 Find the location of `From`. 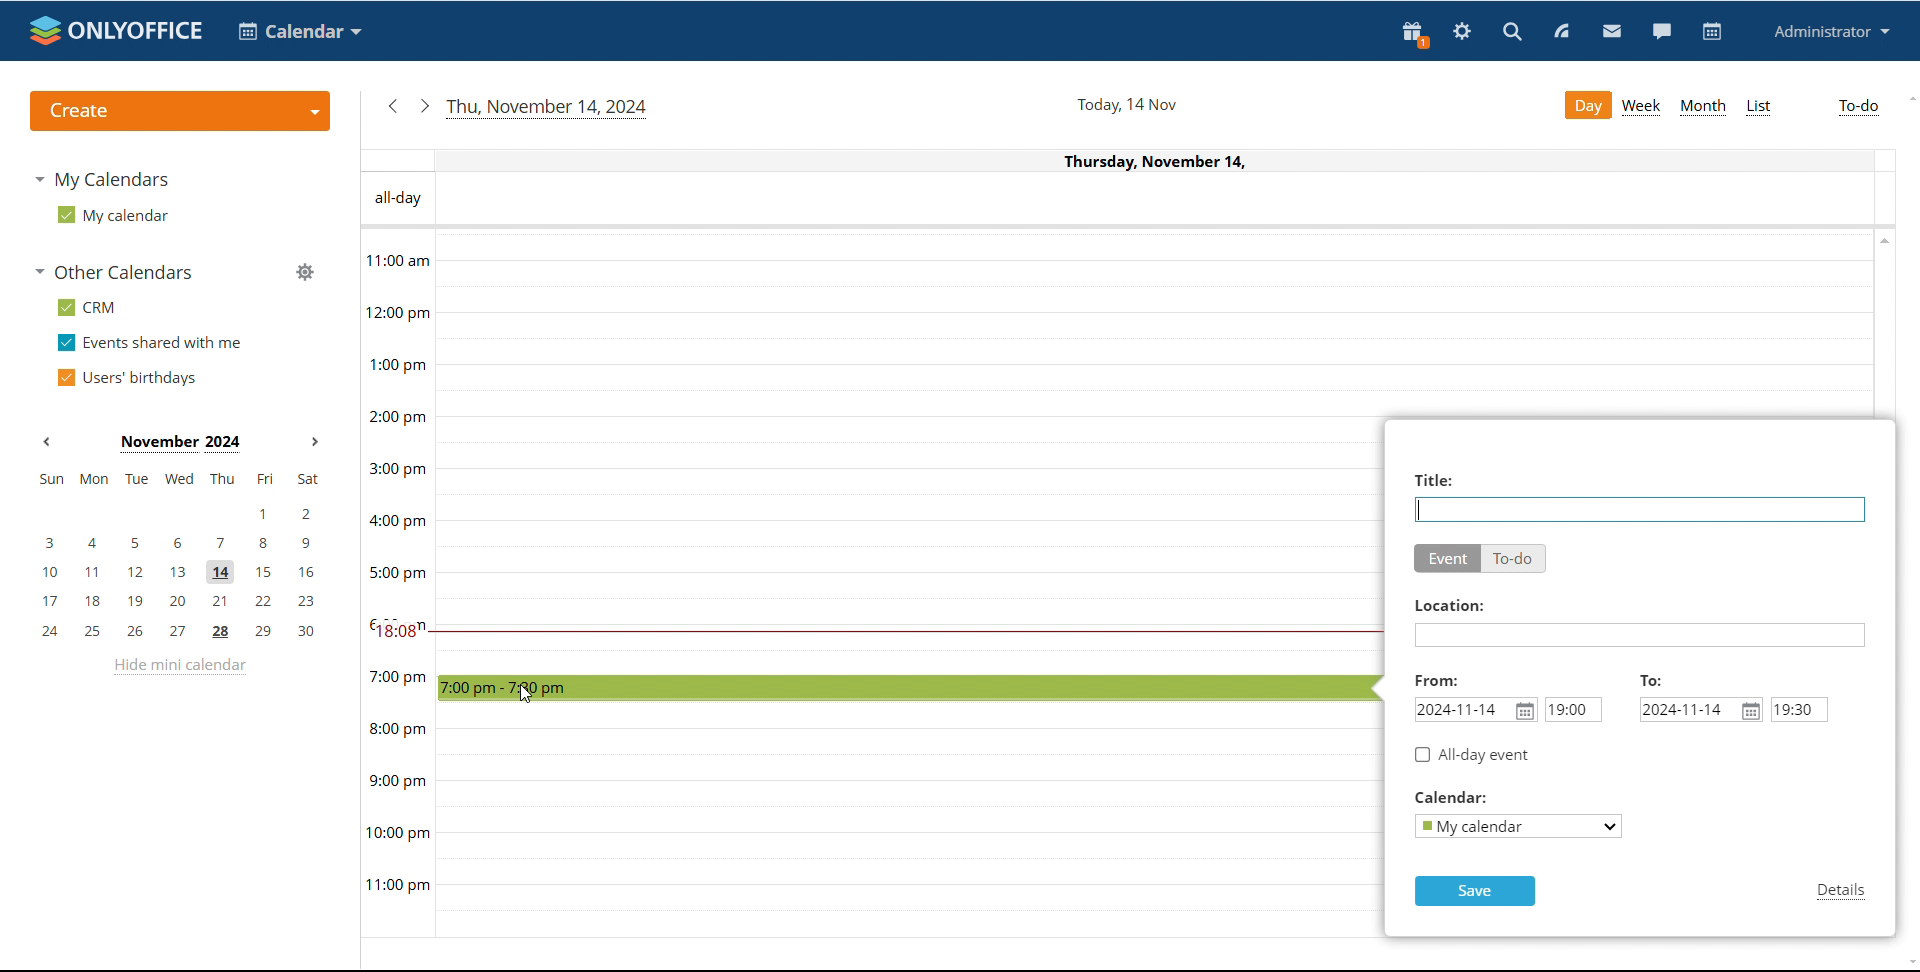

From is located at coordinates (1438, 680).